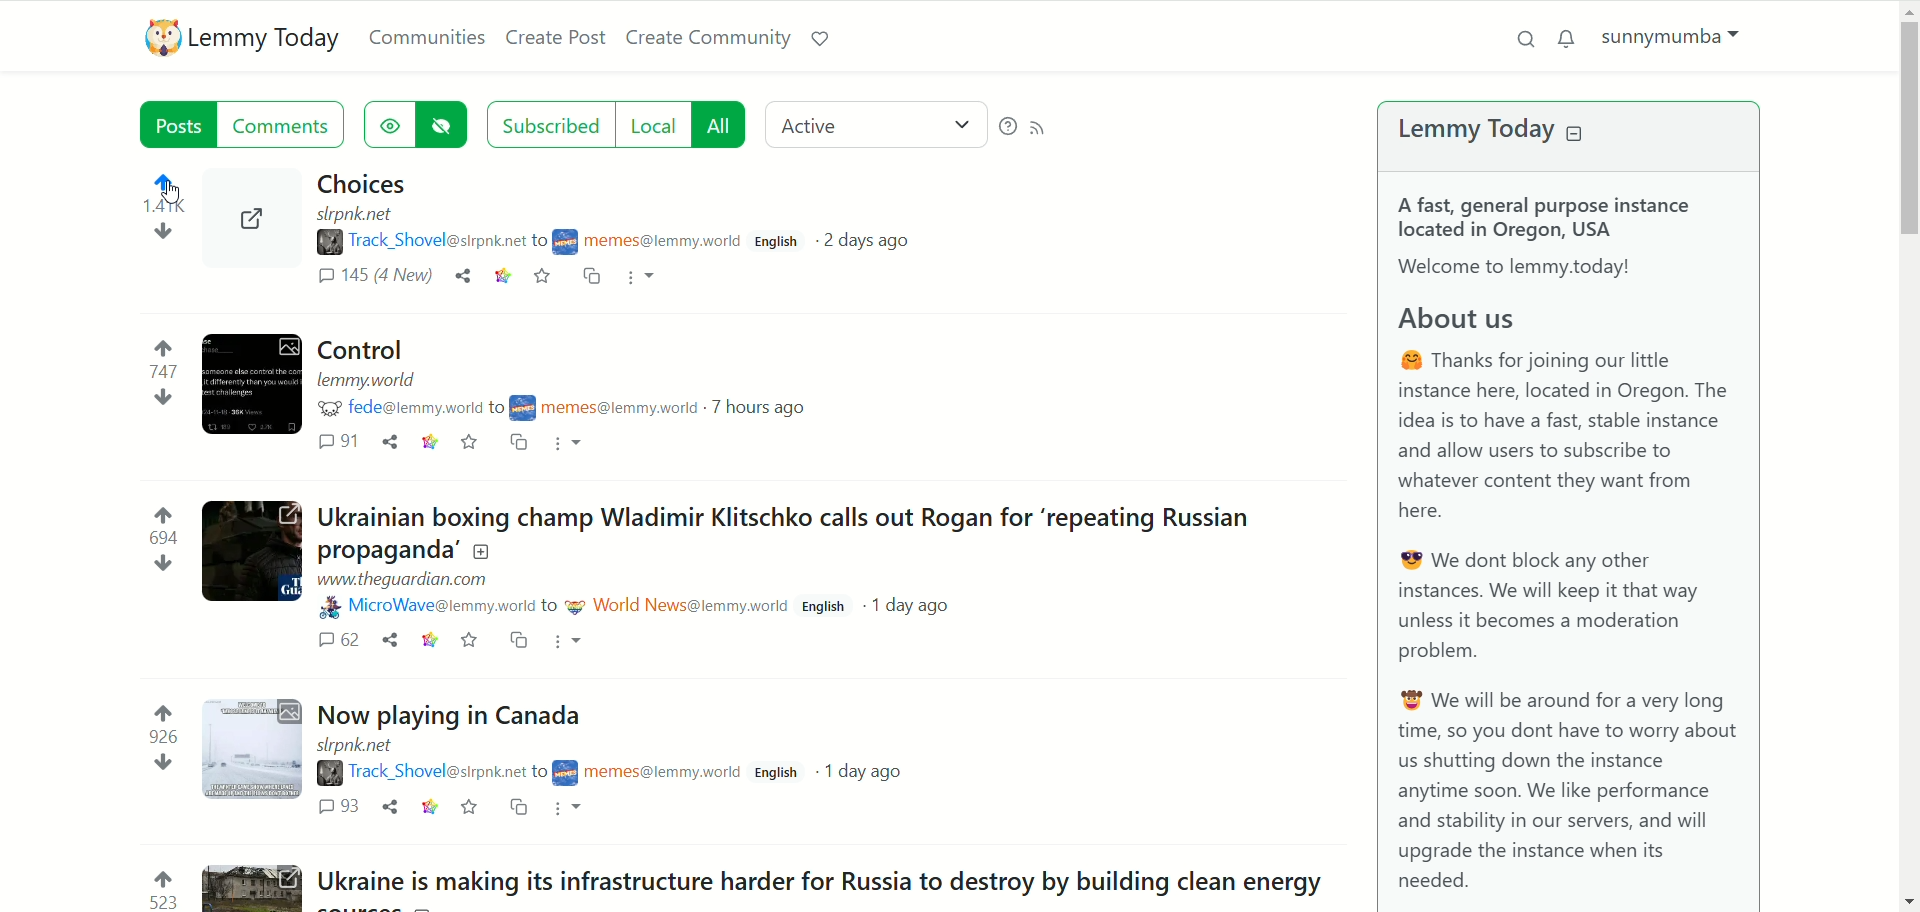  Describe the element at coordinates (550, 604) in the screenshot. I see `to` at that location.